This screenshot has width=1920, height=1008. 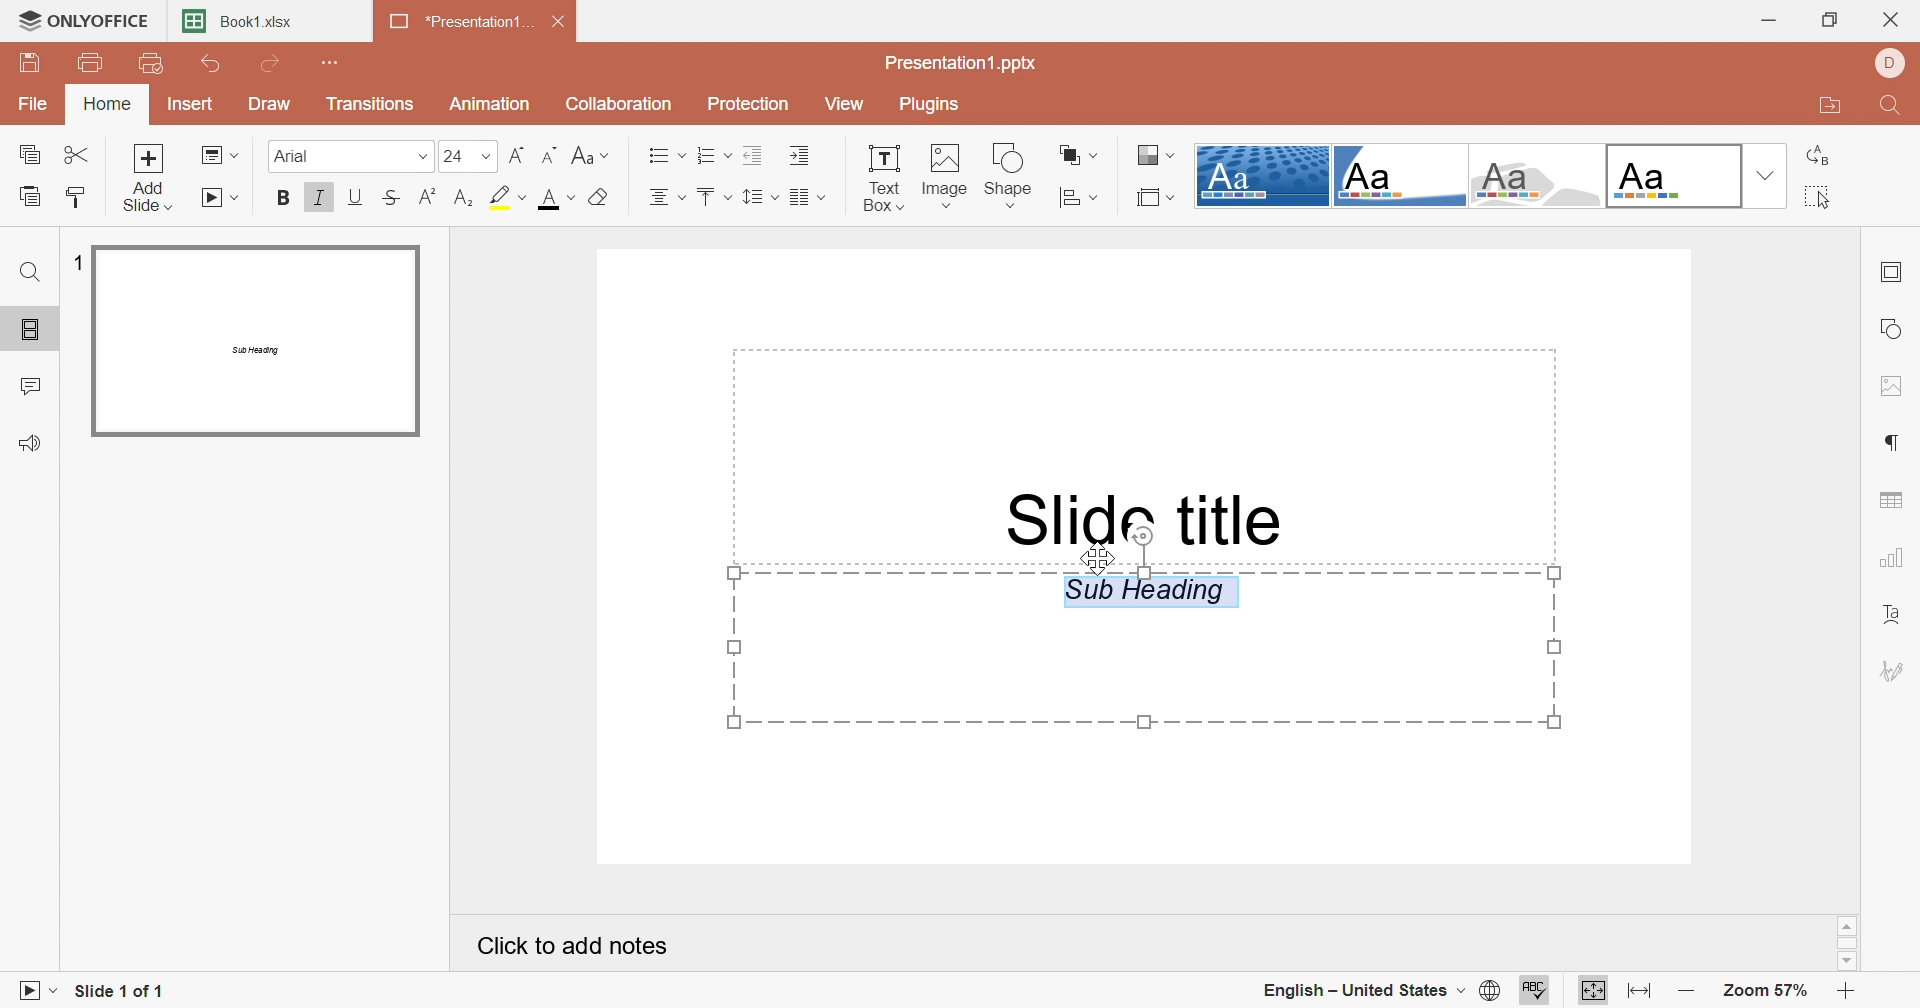 I want to click on Close, so click(x=558, y=19).